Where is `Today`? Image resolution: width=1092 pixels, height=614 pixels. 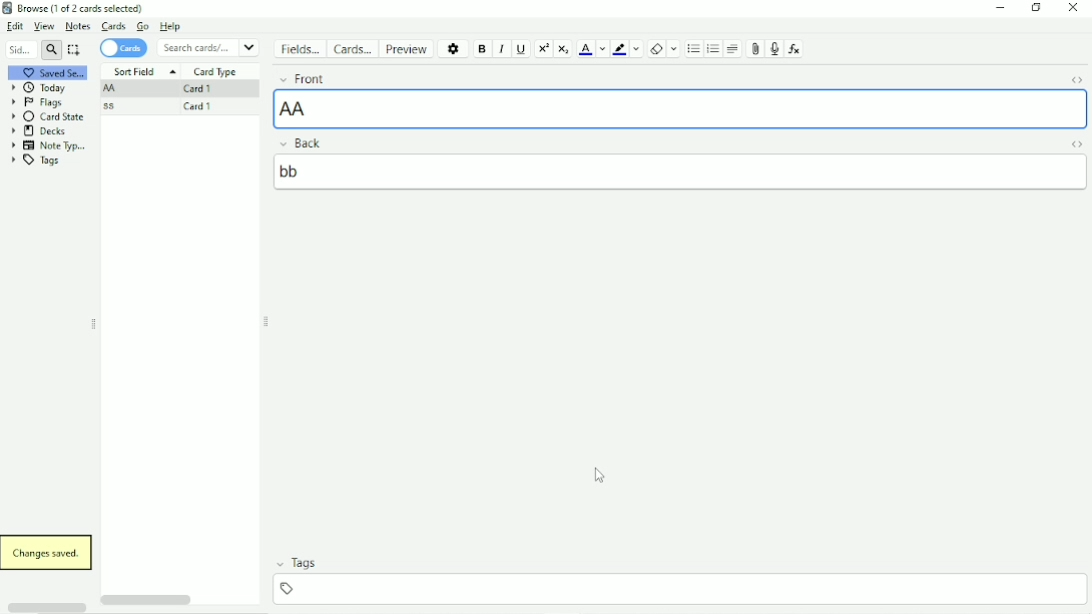 Today is located at coordinates (39, 88).